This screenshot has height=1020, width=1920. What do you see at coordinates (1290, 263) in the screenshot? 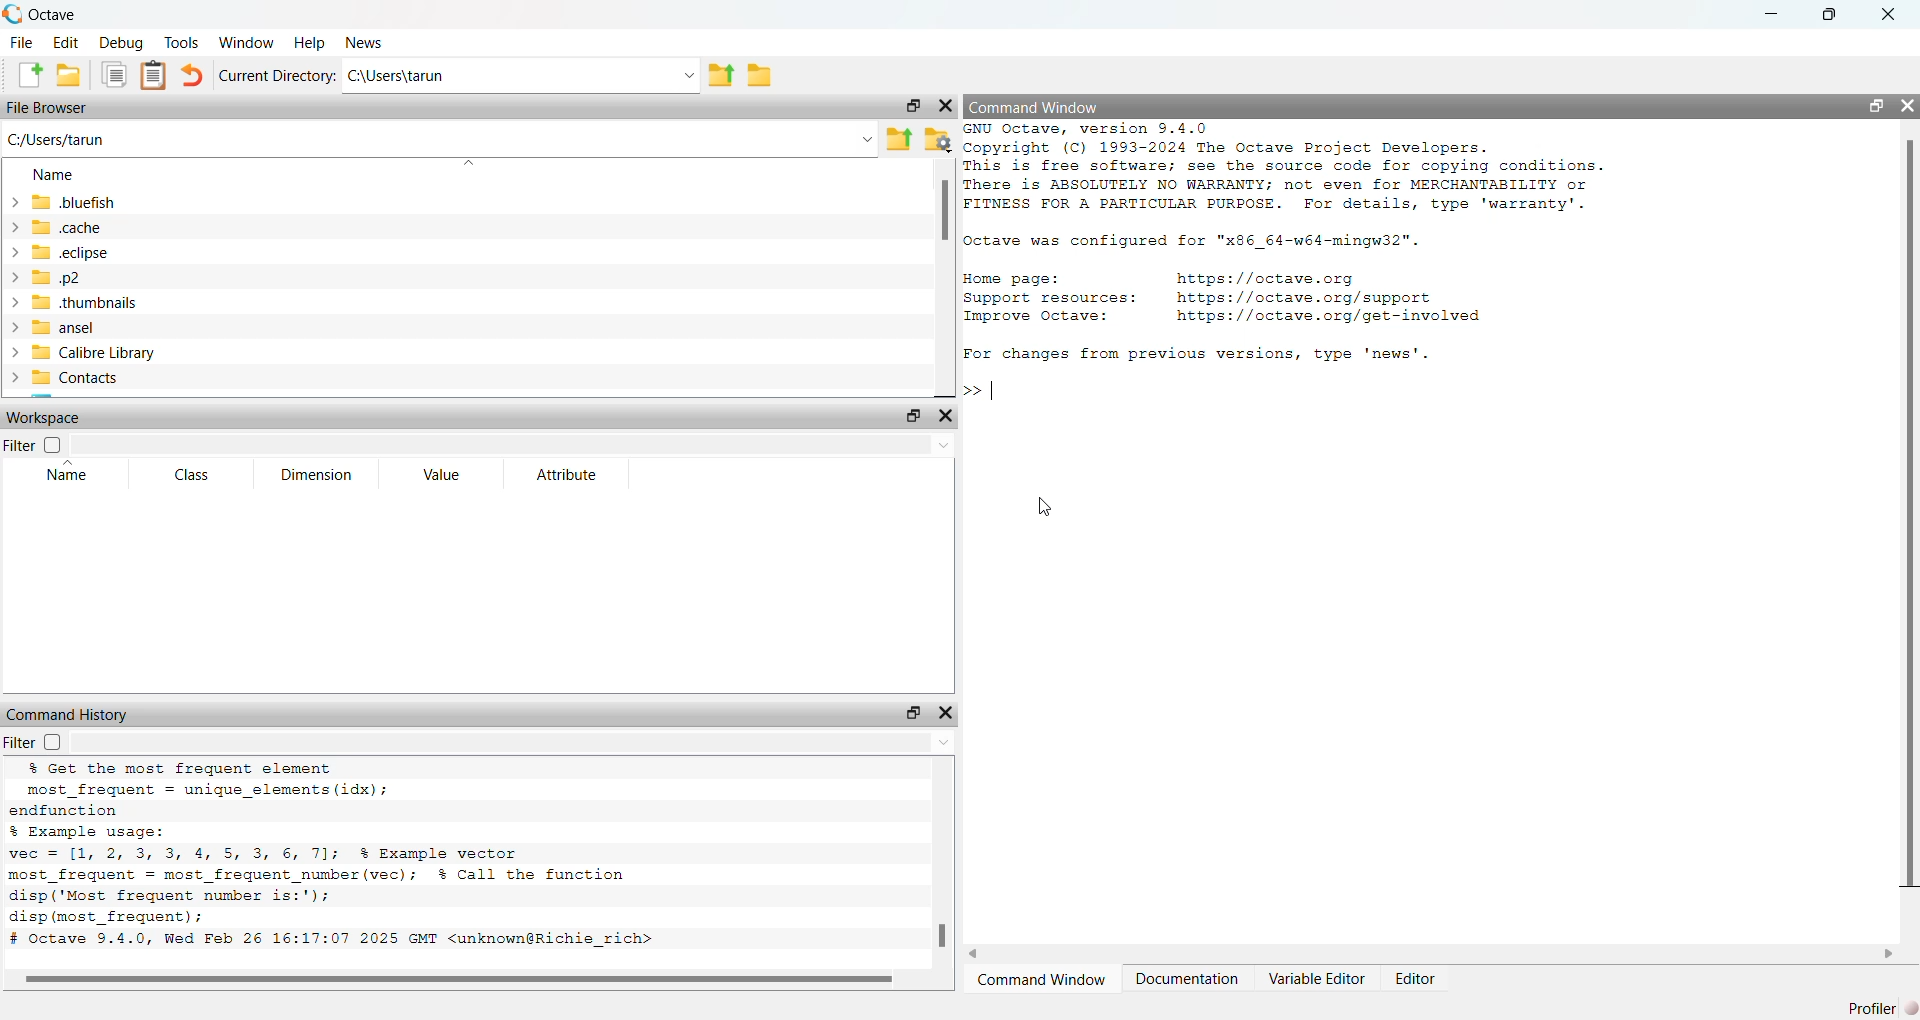
I see `GNU Octave, version 3.4.0

Copyright (C) 1993-2024 The Octave Project Developers.

This is free software; see the source code for copying conditions.
There is ABSOLUTELY NO WARRANTY; not even for MERCHANTABILITY or
FITNESS FOR A PARTICULAR PURPOSE. For details, type 'warranty'.
Octave was configured for "x86_64-w64-mingw32".

Home page: https: //octave.org

Support resources: https: //octave.org/support

Improve Octave: https: //octave.org/get-involved

For changes from previous versions, type 'news'.

ss` at bounding box center [1290, 263].